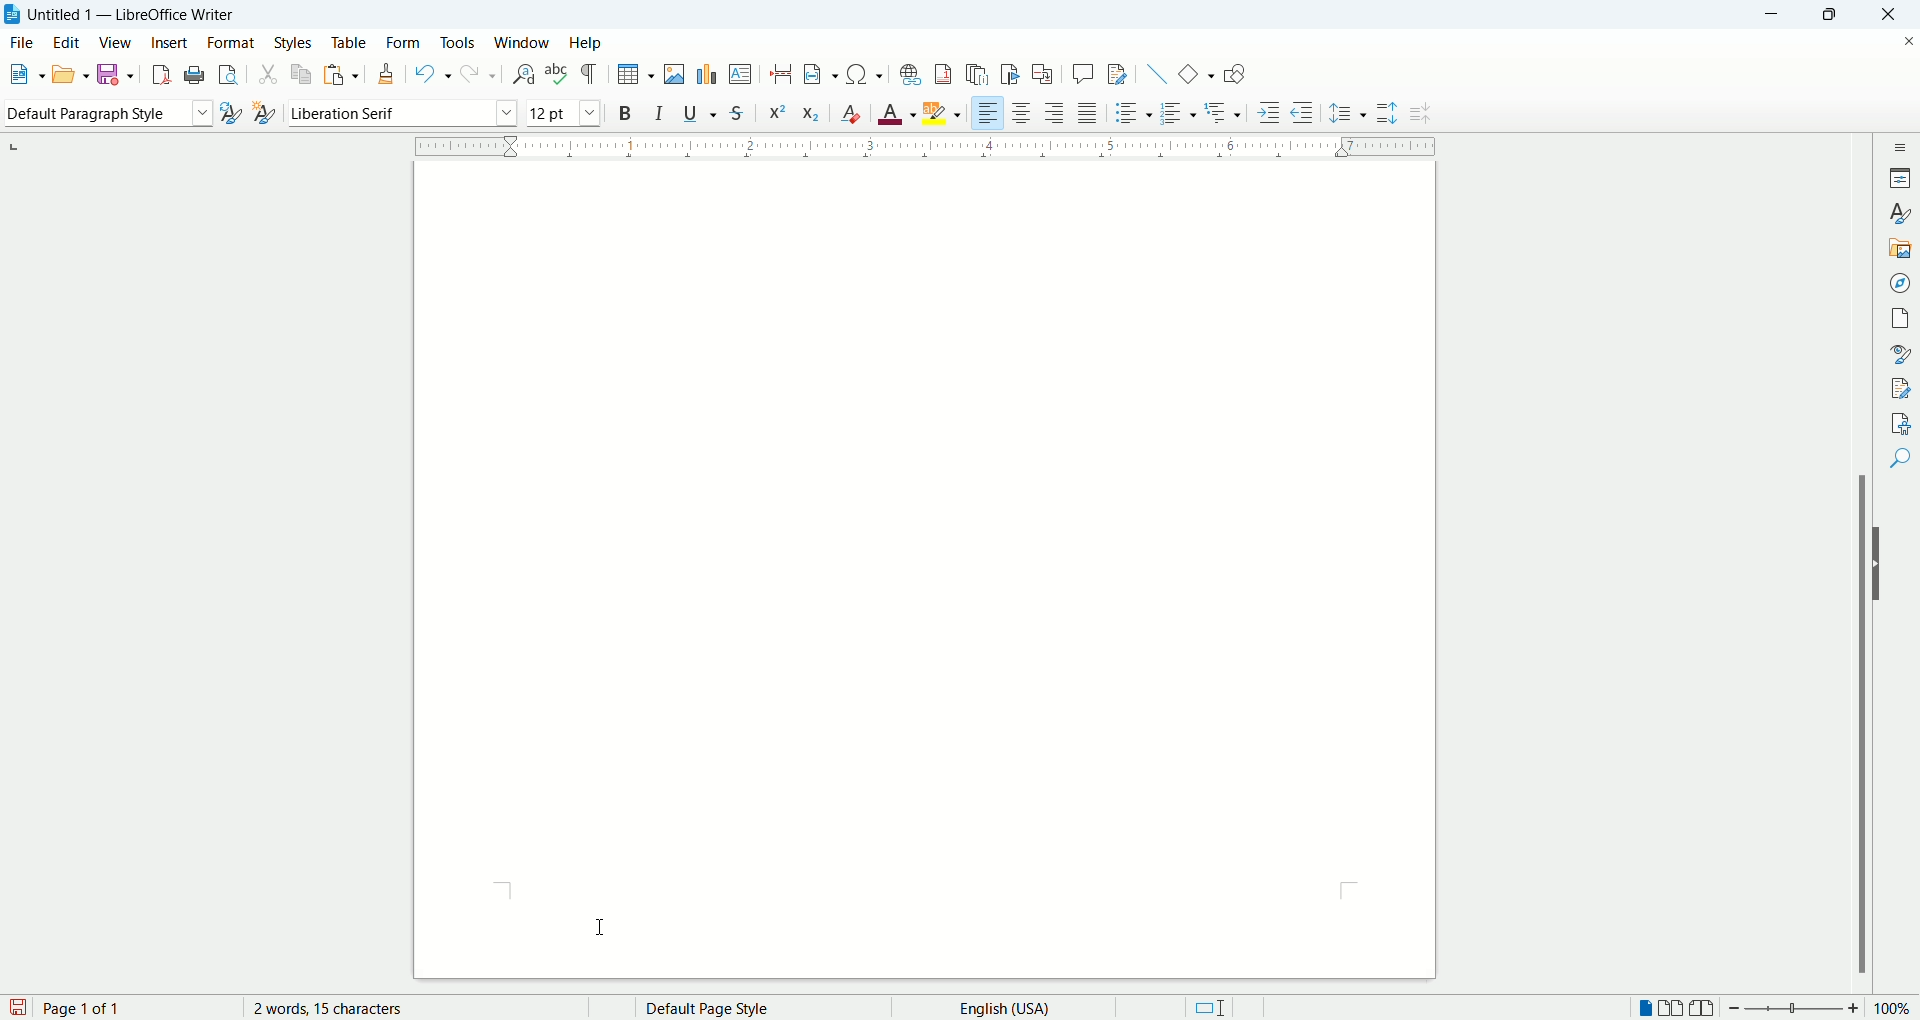 This screenshot has height=1020, width=1920. I want to click on styles, so click(296, 42).